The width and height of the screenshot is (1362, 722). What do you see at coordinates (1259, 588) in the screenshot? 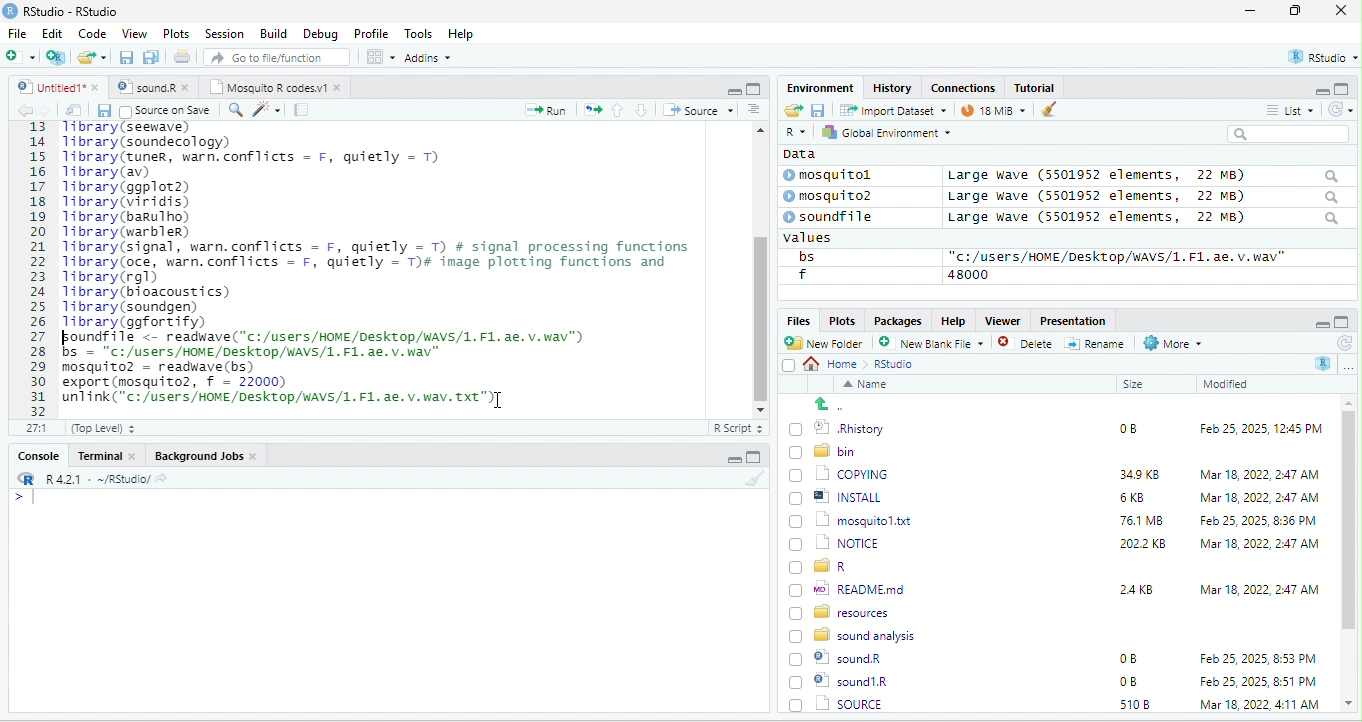
I see `Mar 18, 2022, 2:47 AM` at bounding box center [1259, 588].